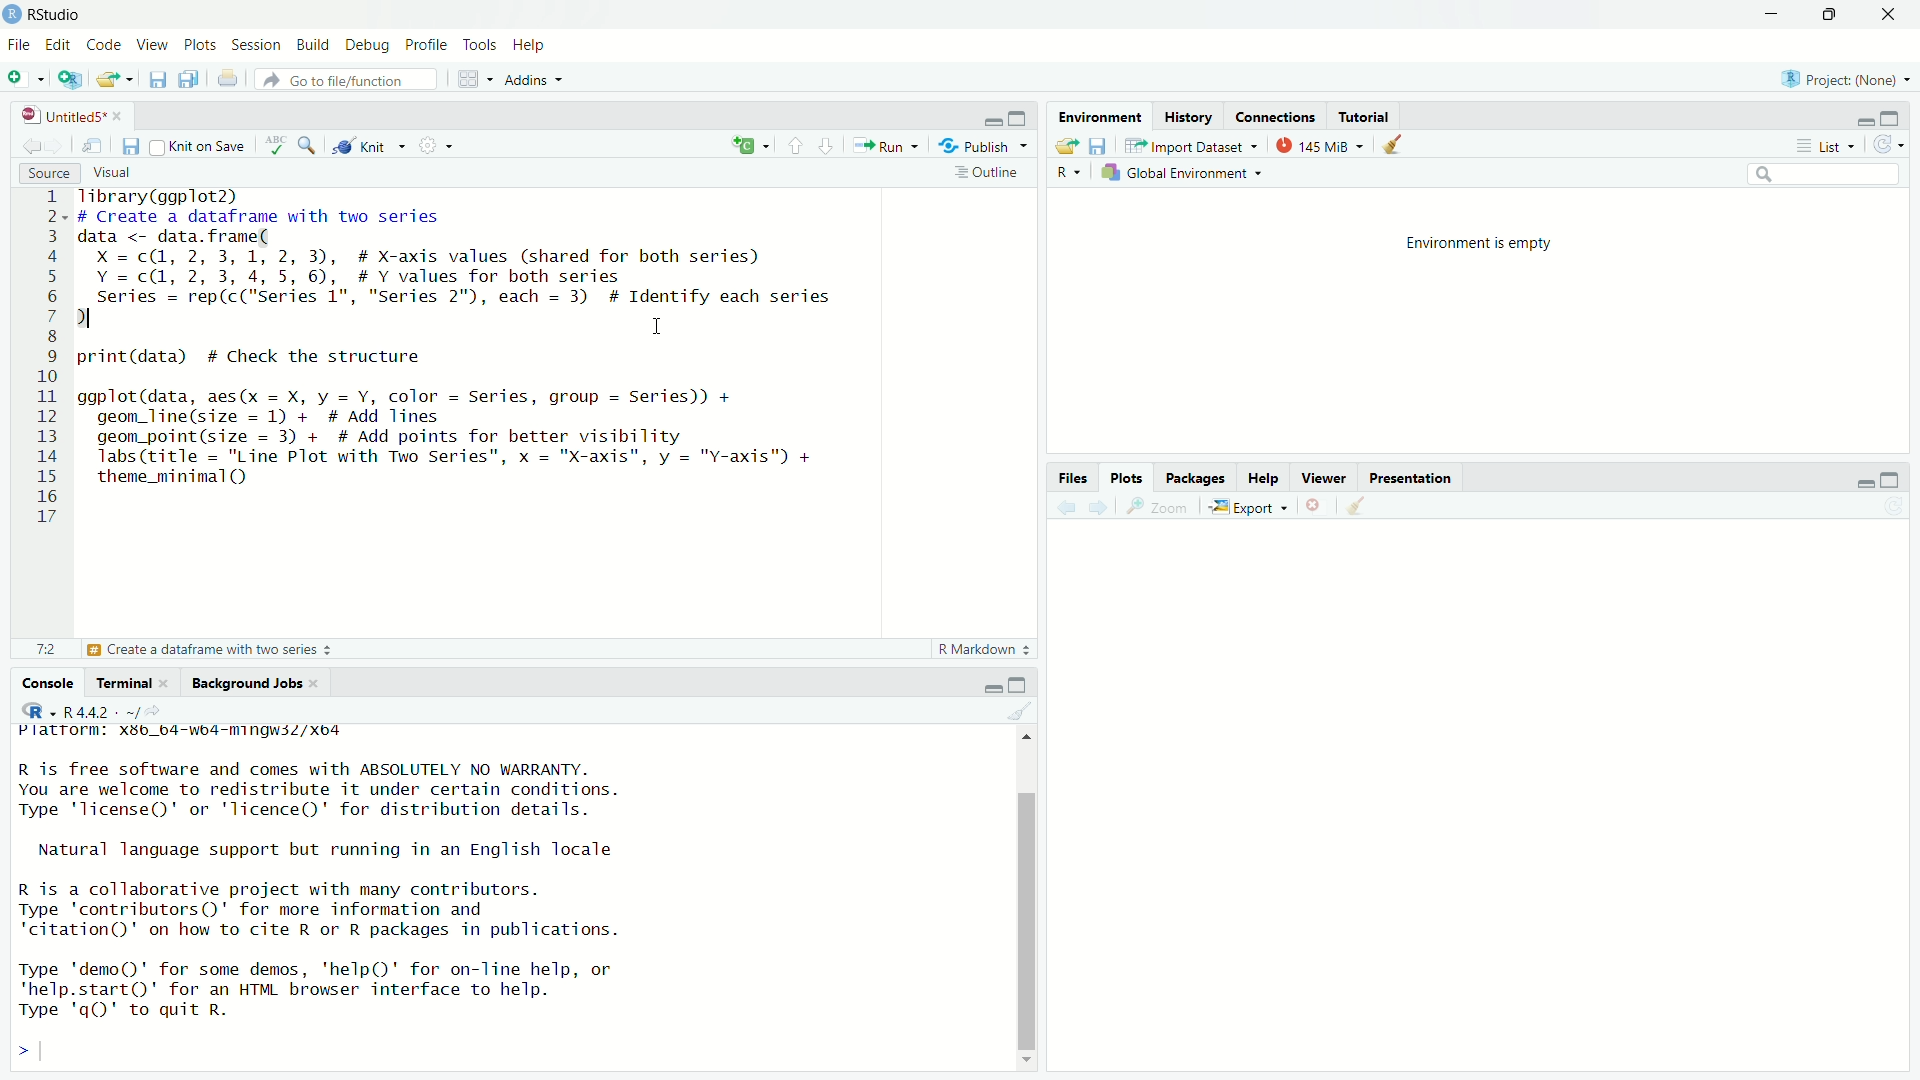 The width and height of the screenshot is (1920, 1080). What do you see at coordinates (119, 173) in the screenshot?
I see `Visual` at bounding box center [119, 173].